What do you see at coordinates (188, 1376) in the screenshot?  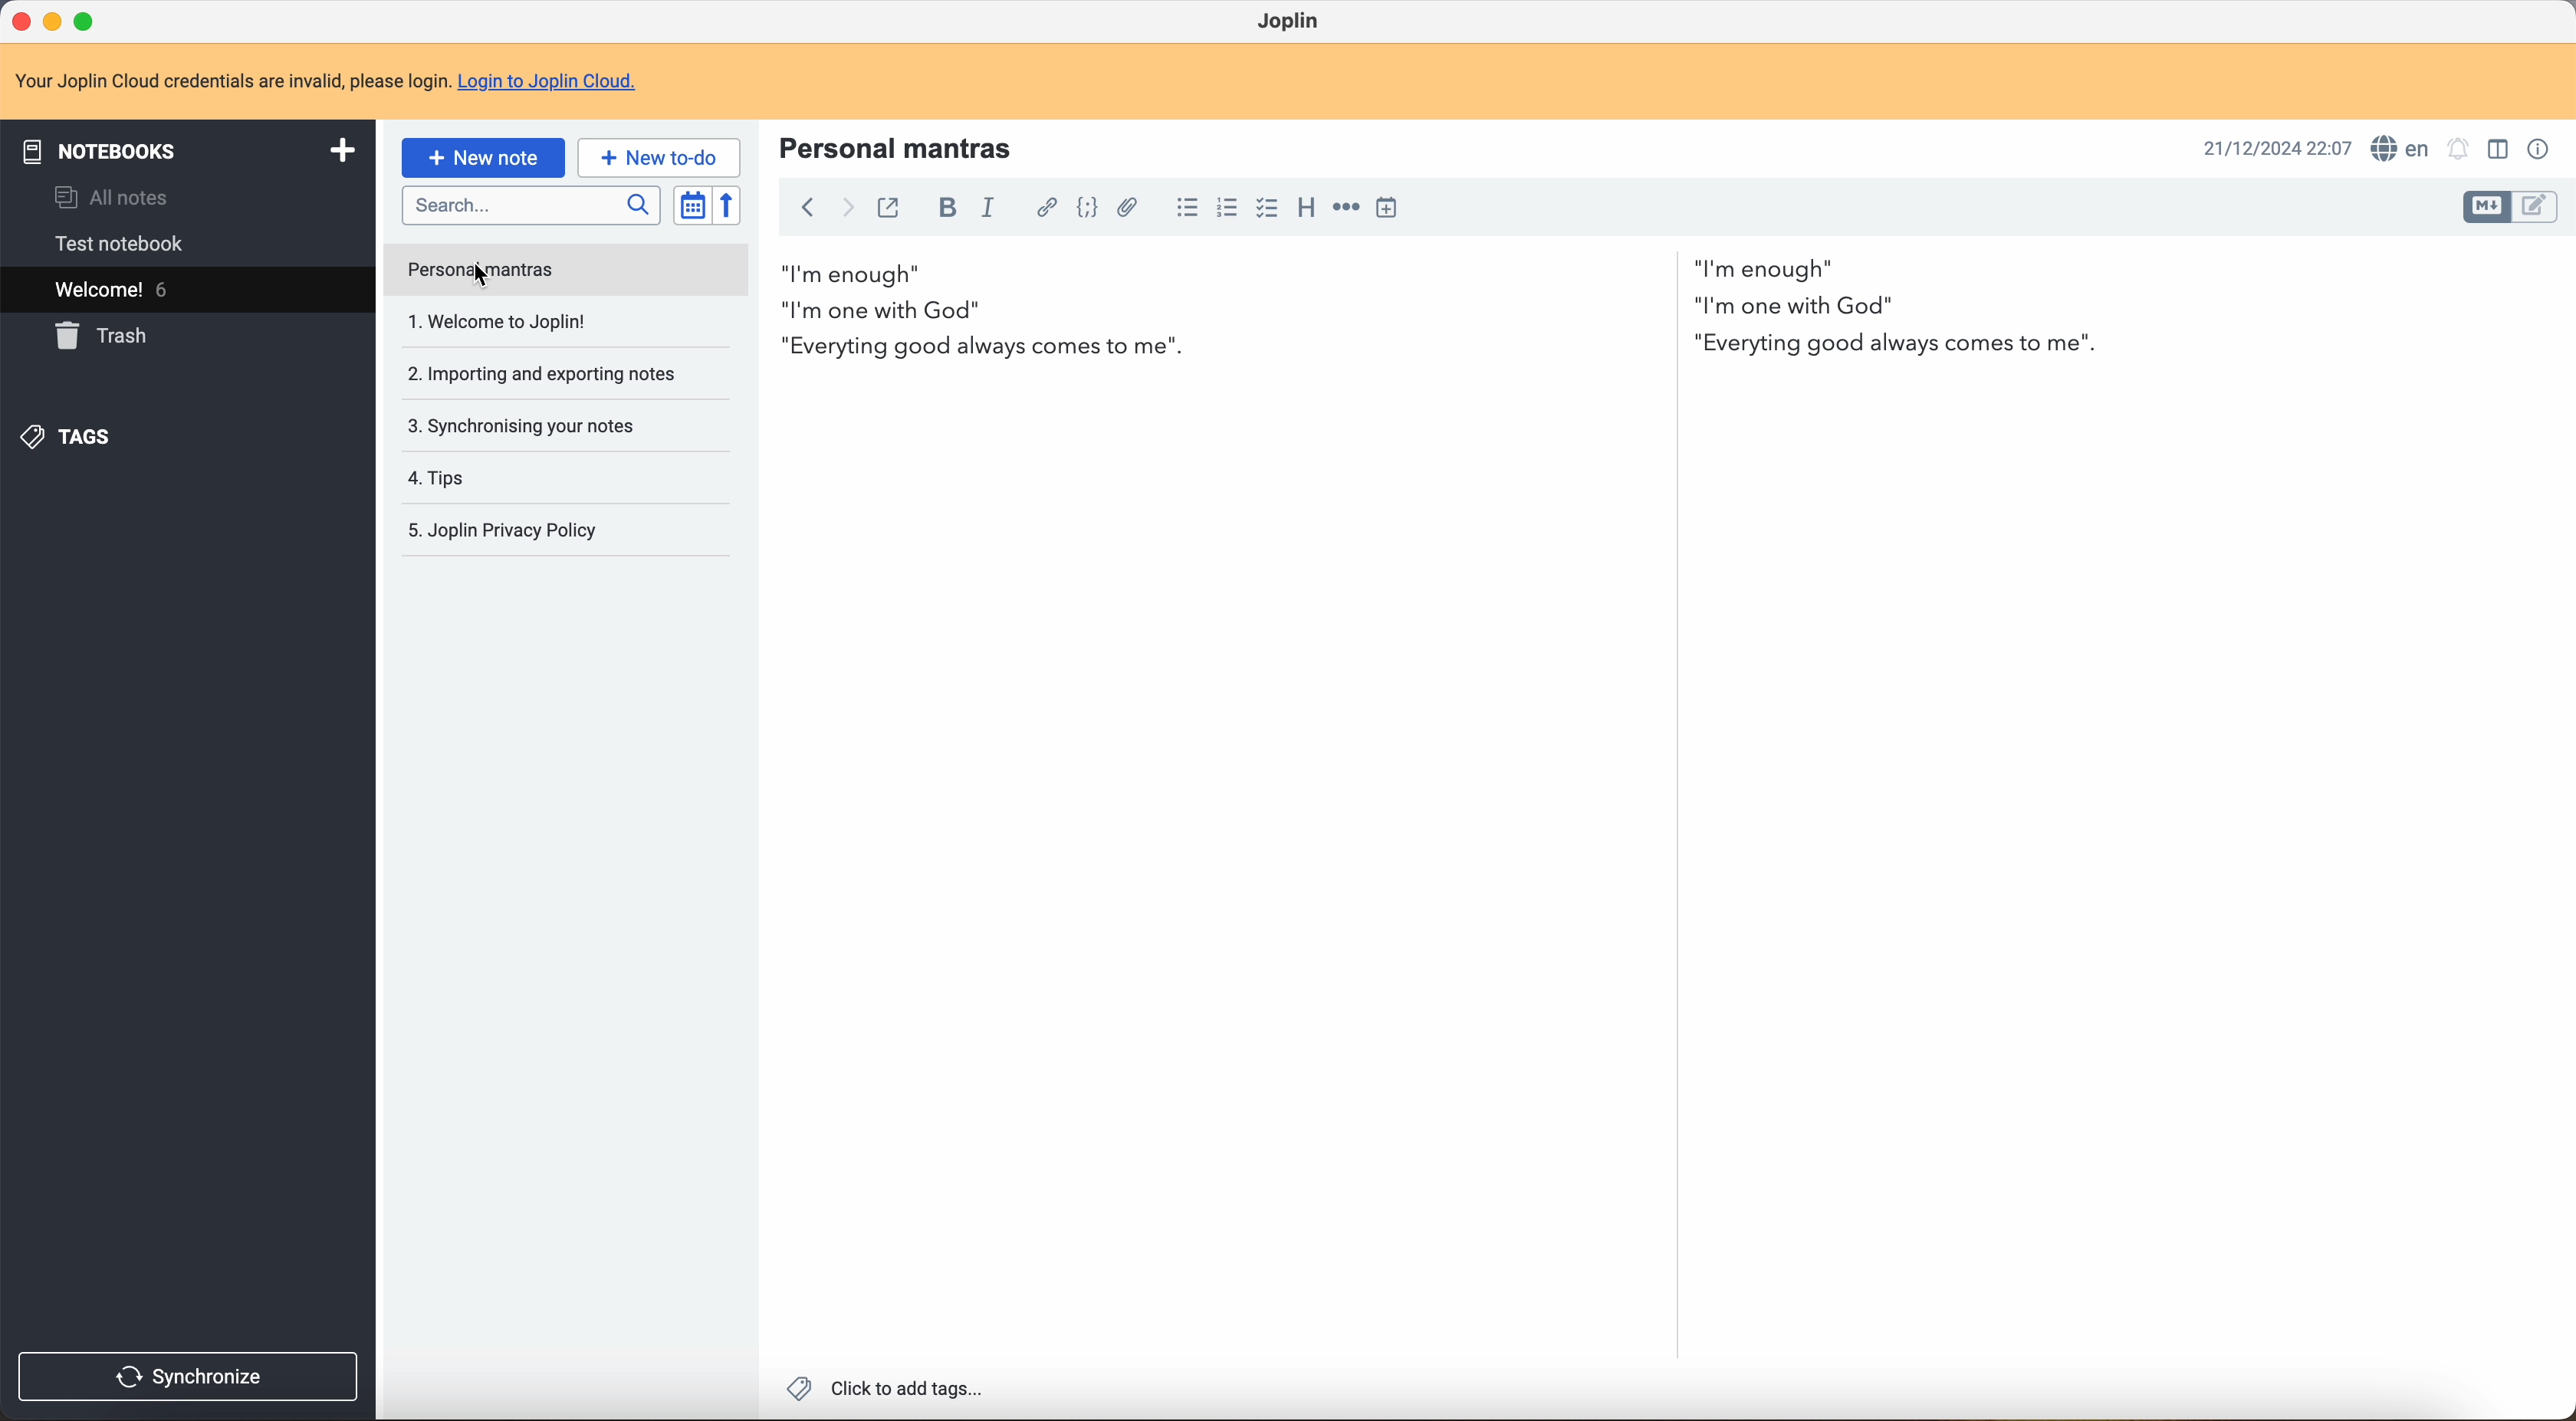 I see `synchronize` at bounding box center [188, 1376].